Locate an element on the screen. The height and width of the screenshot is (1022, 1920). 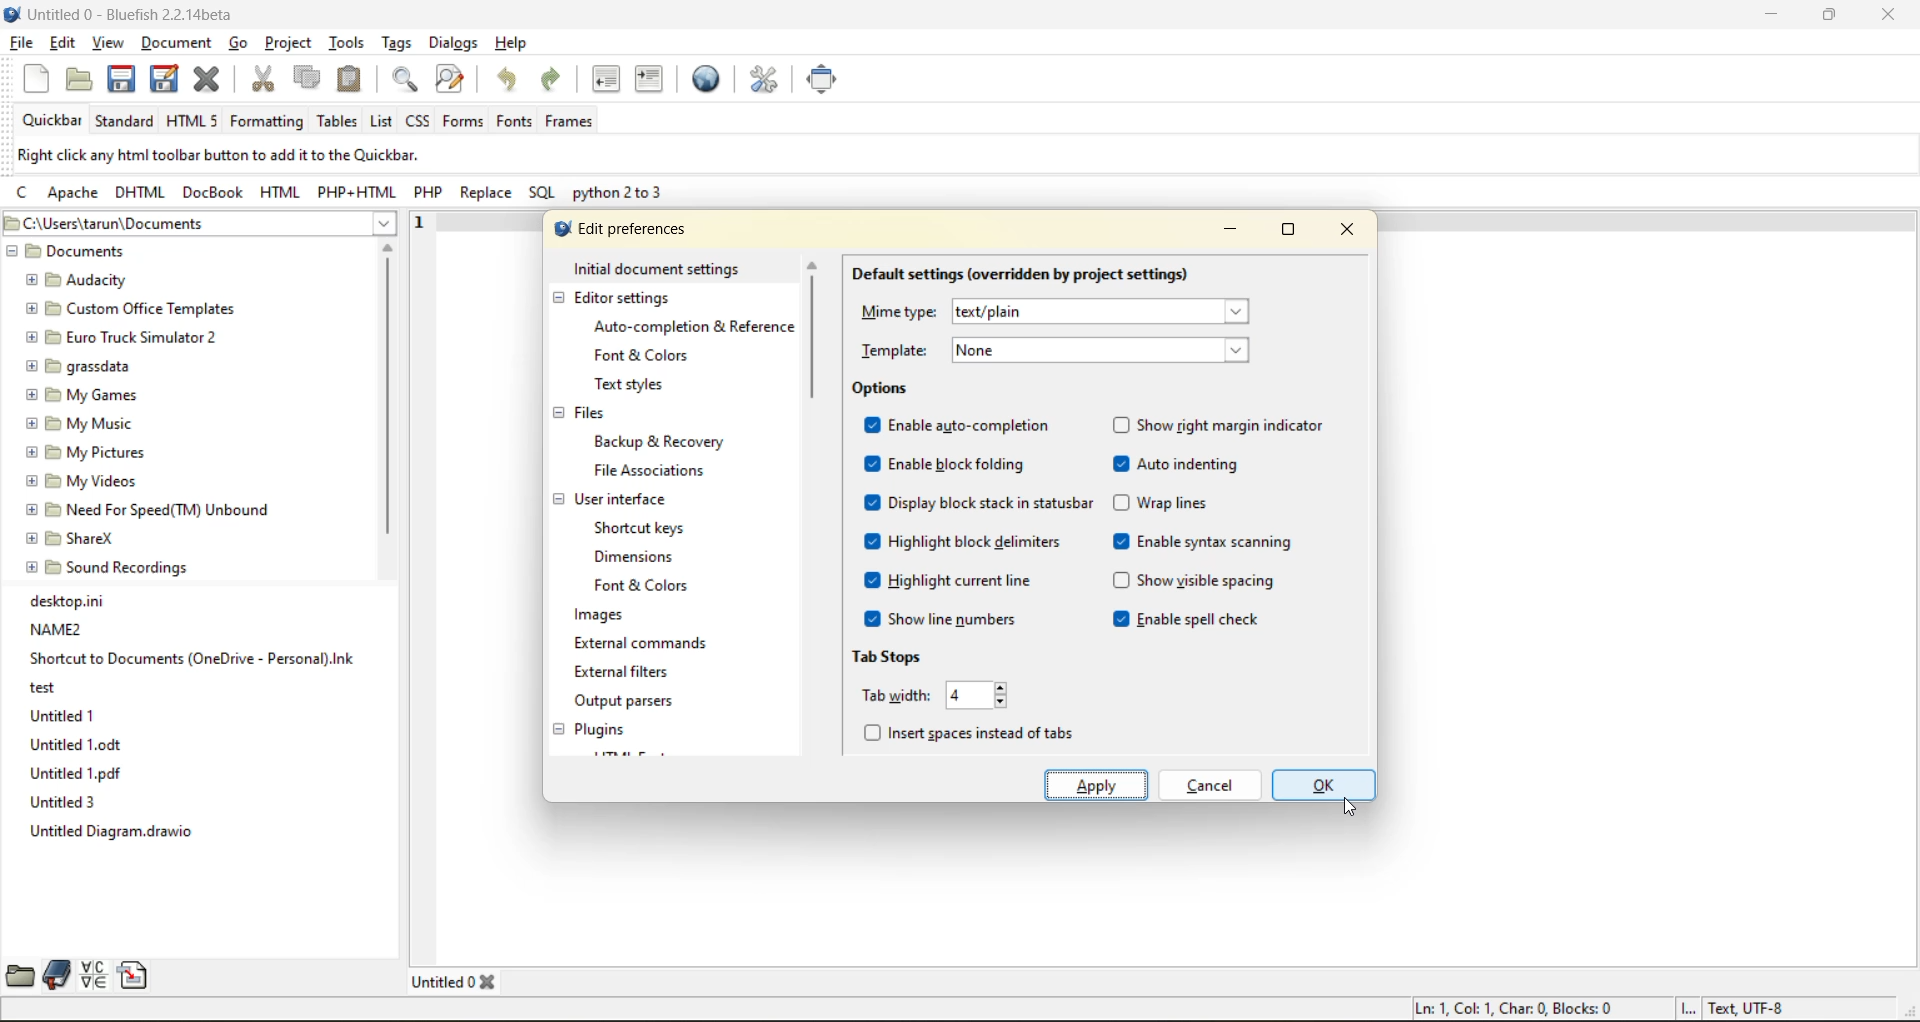
tags is located at coordinates (396, 43).